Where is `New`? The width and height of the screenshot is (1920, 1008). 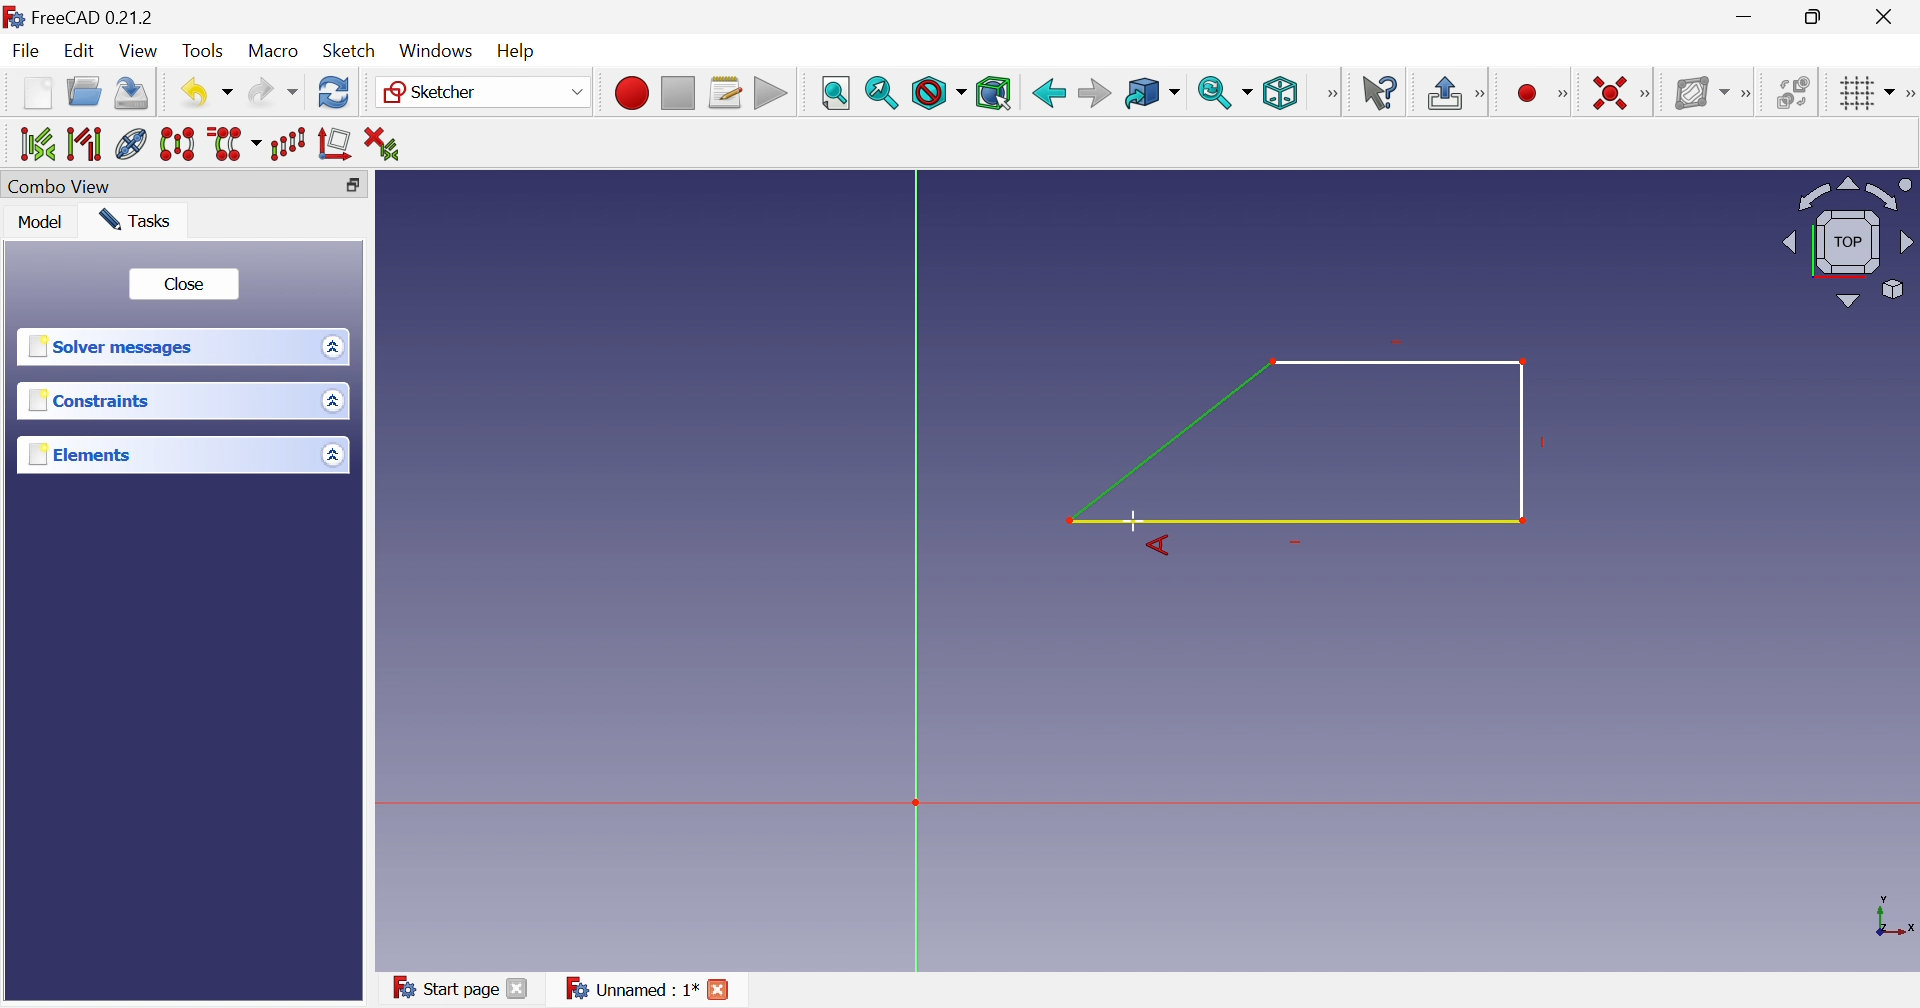
New is located at coordinates (37, 98).